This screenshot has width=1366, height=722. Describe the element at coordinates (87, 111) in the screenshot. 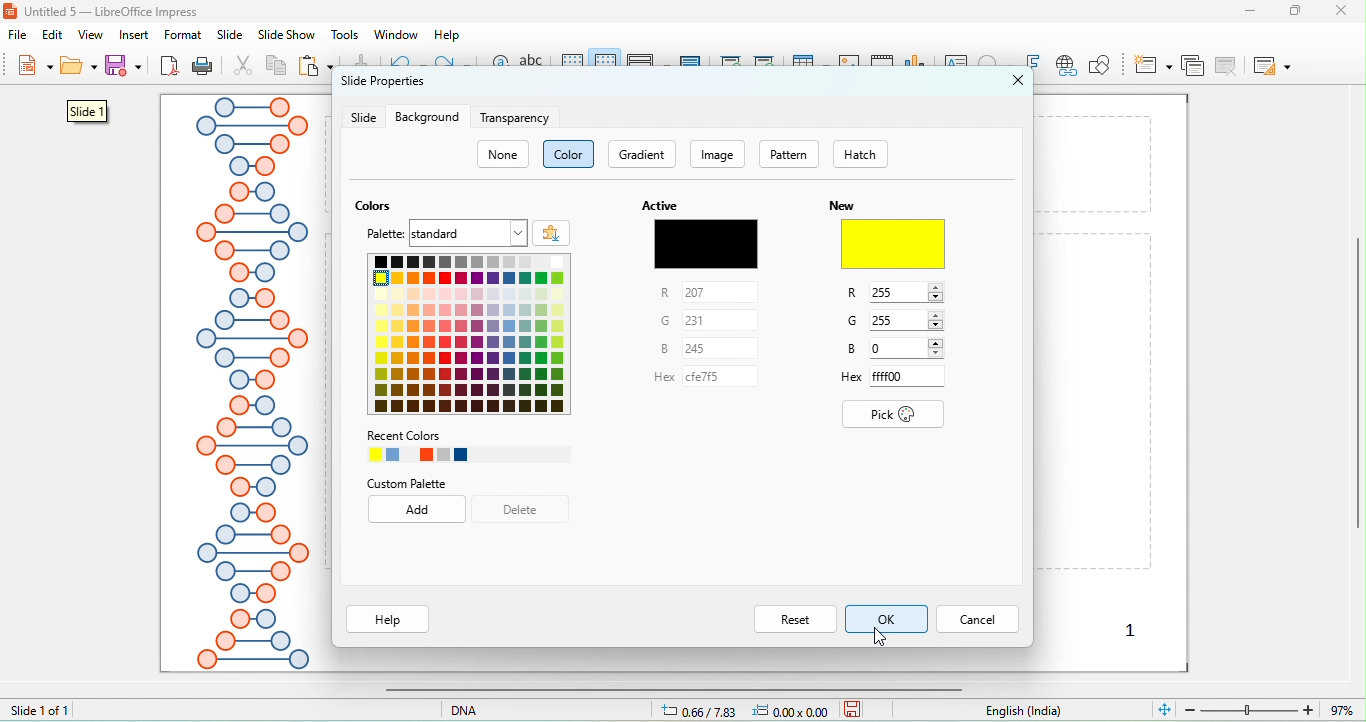

I see `slide 1` at that location.